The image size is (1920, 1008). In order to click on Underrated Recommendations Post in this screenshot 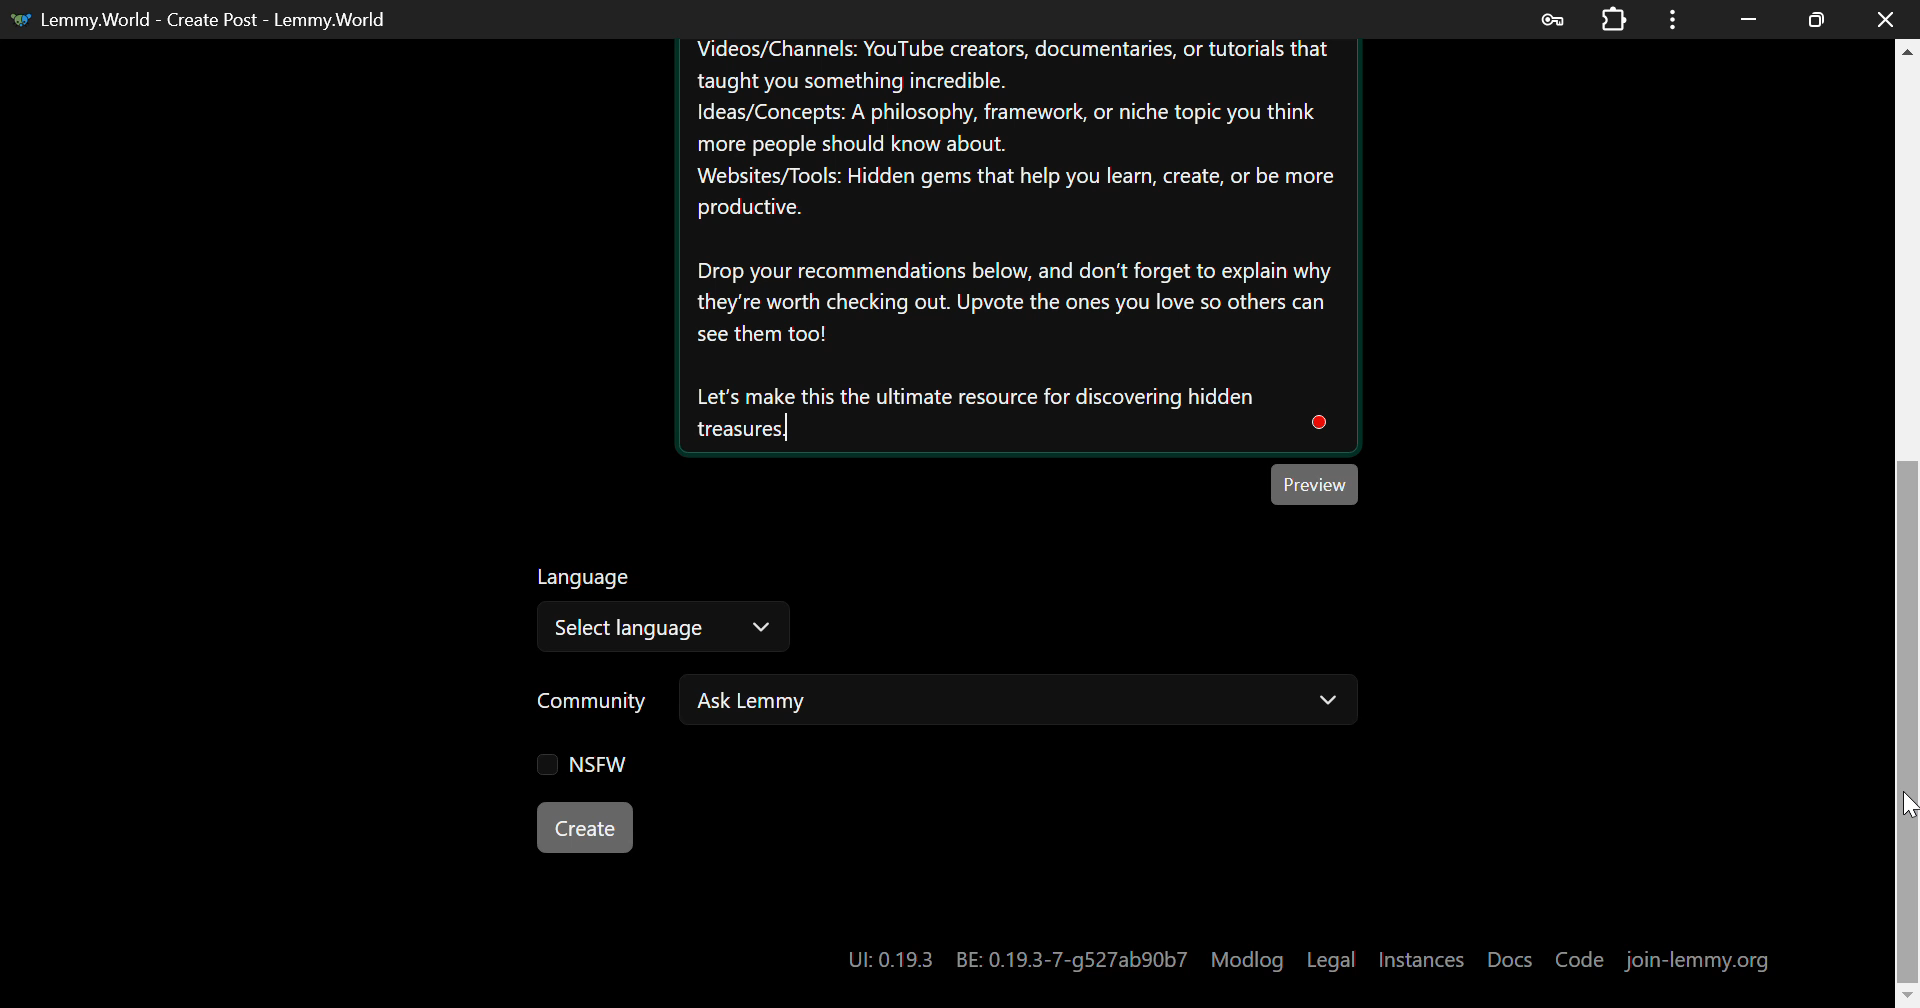, I will do `click(1015, 246)`.